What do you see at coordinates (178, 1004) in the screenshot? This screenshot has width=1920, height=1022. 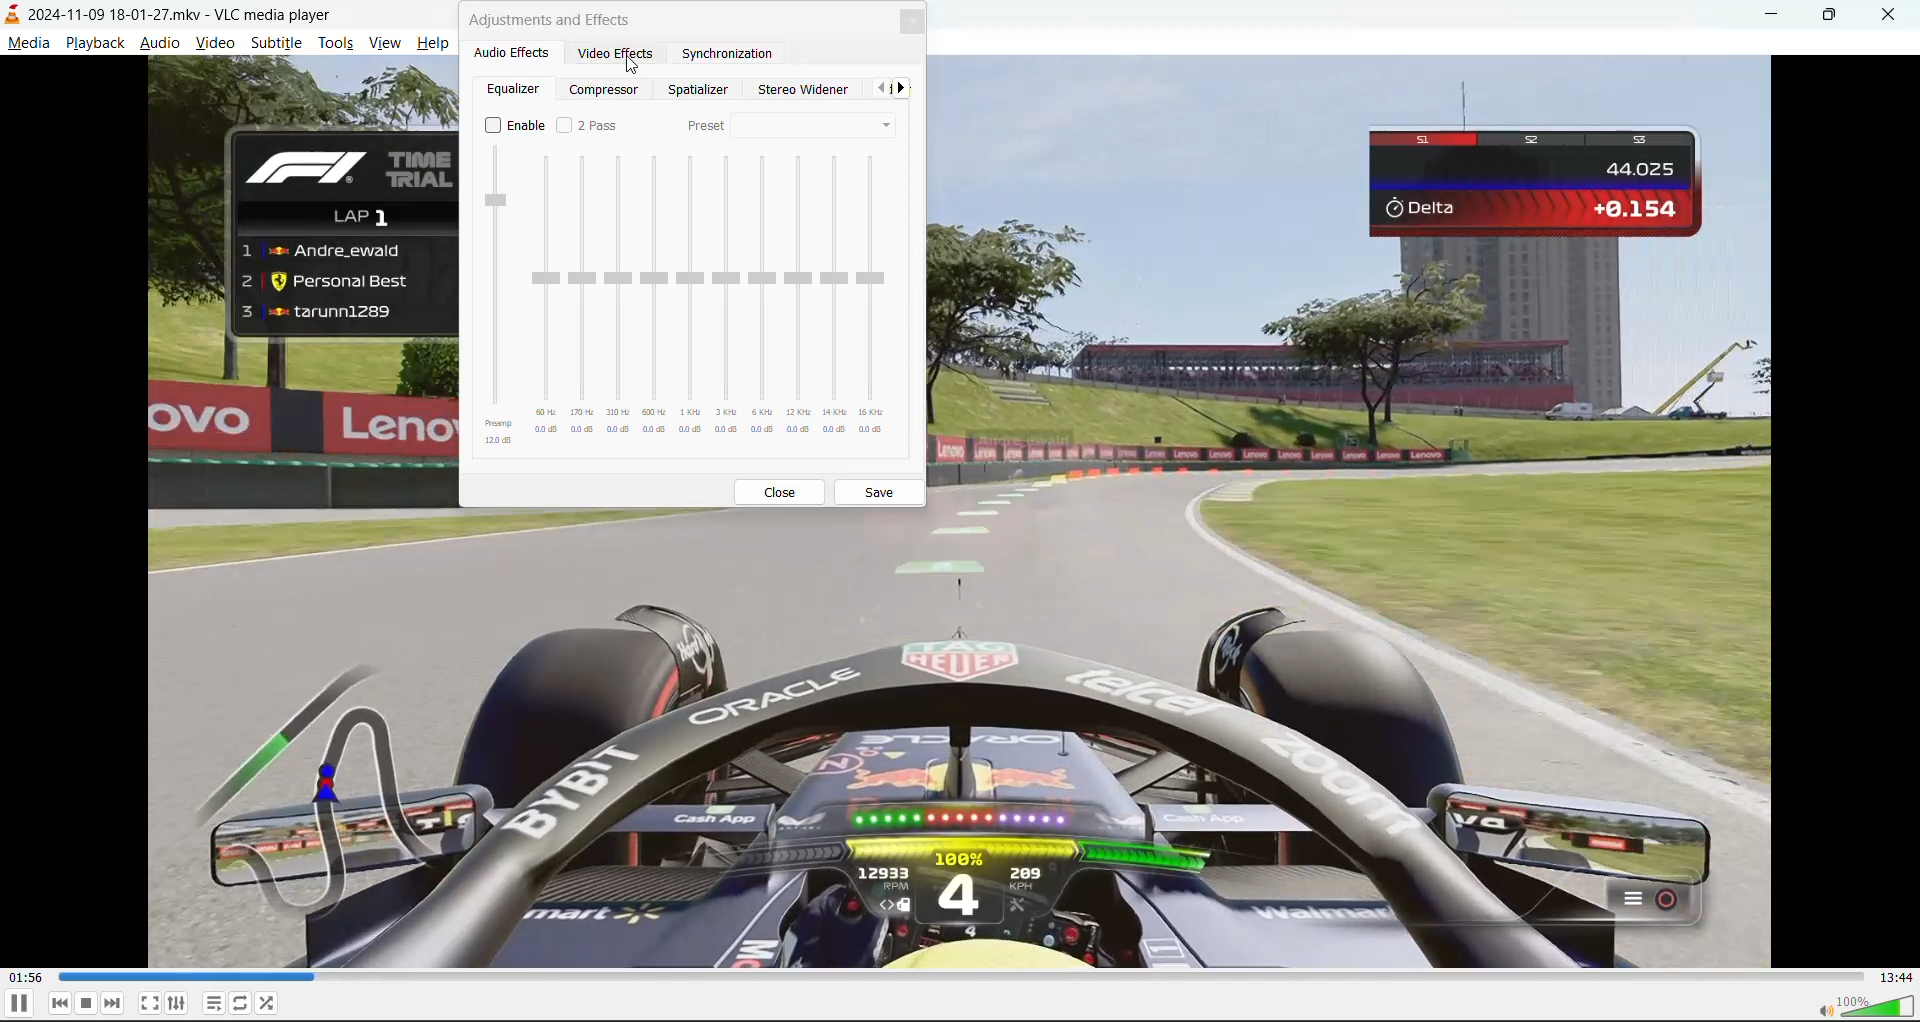 I see `settings` at bounding box center [178, 1004].